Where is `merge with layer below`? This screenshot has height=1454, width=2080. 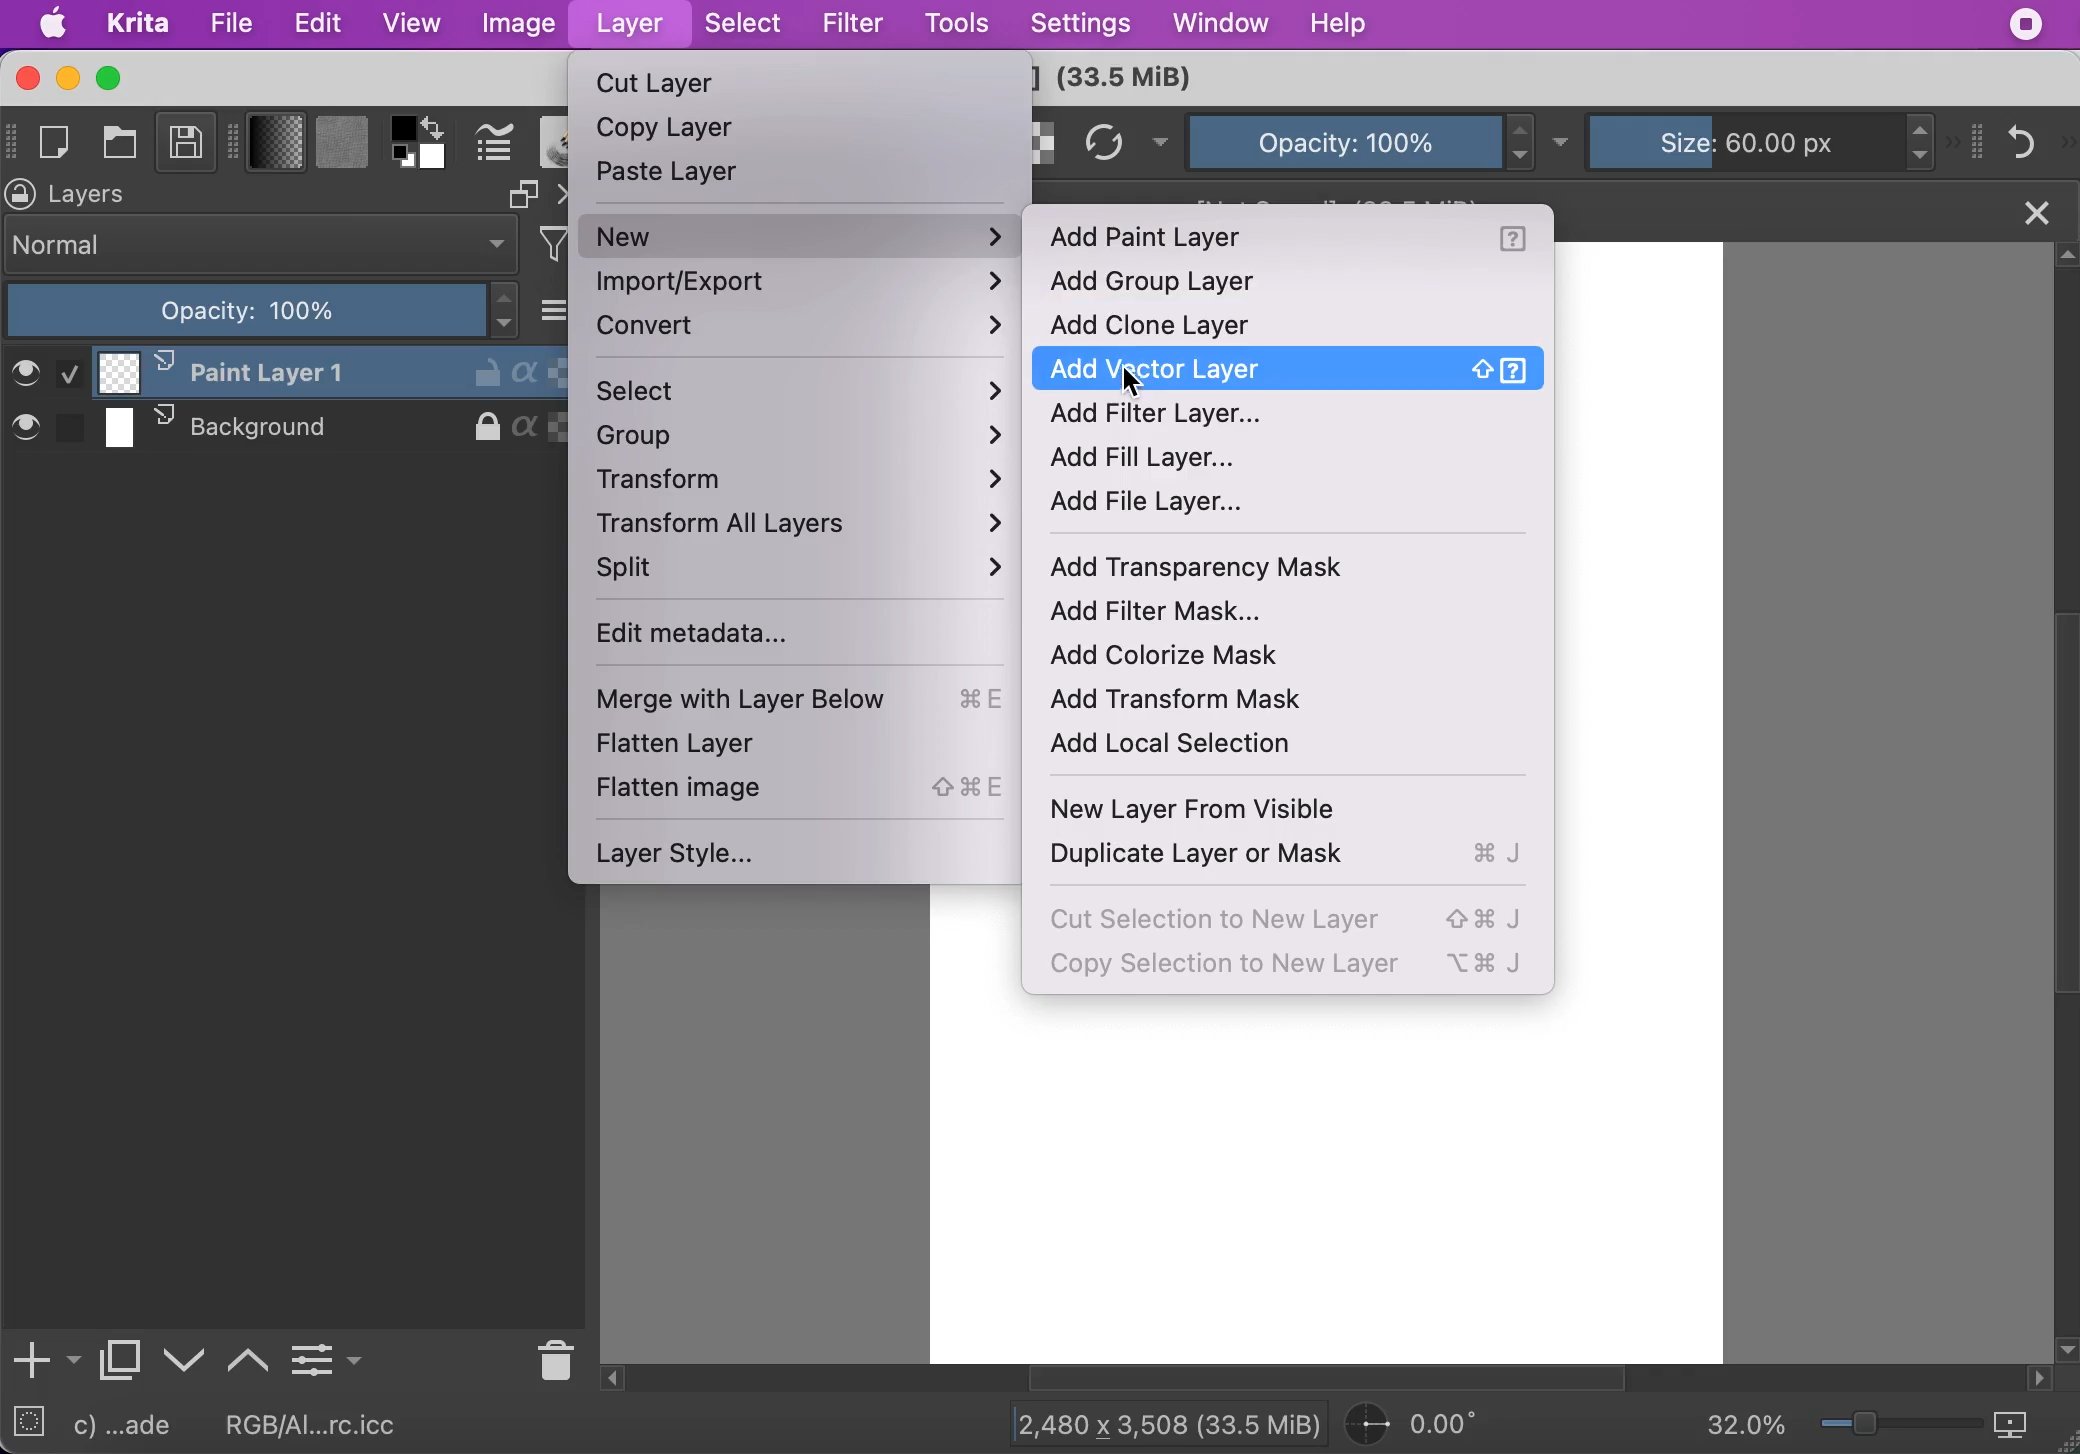 merge with layer below is located at coordinates (812, 703).